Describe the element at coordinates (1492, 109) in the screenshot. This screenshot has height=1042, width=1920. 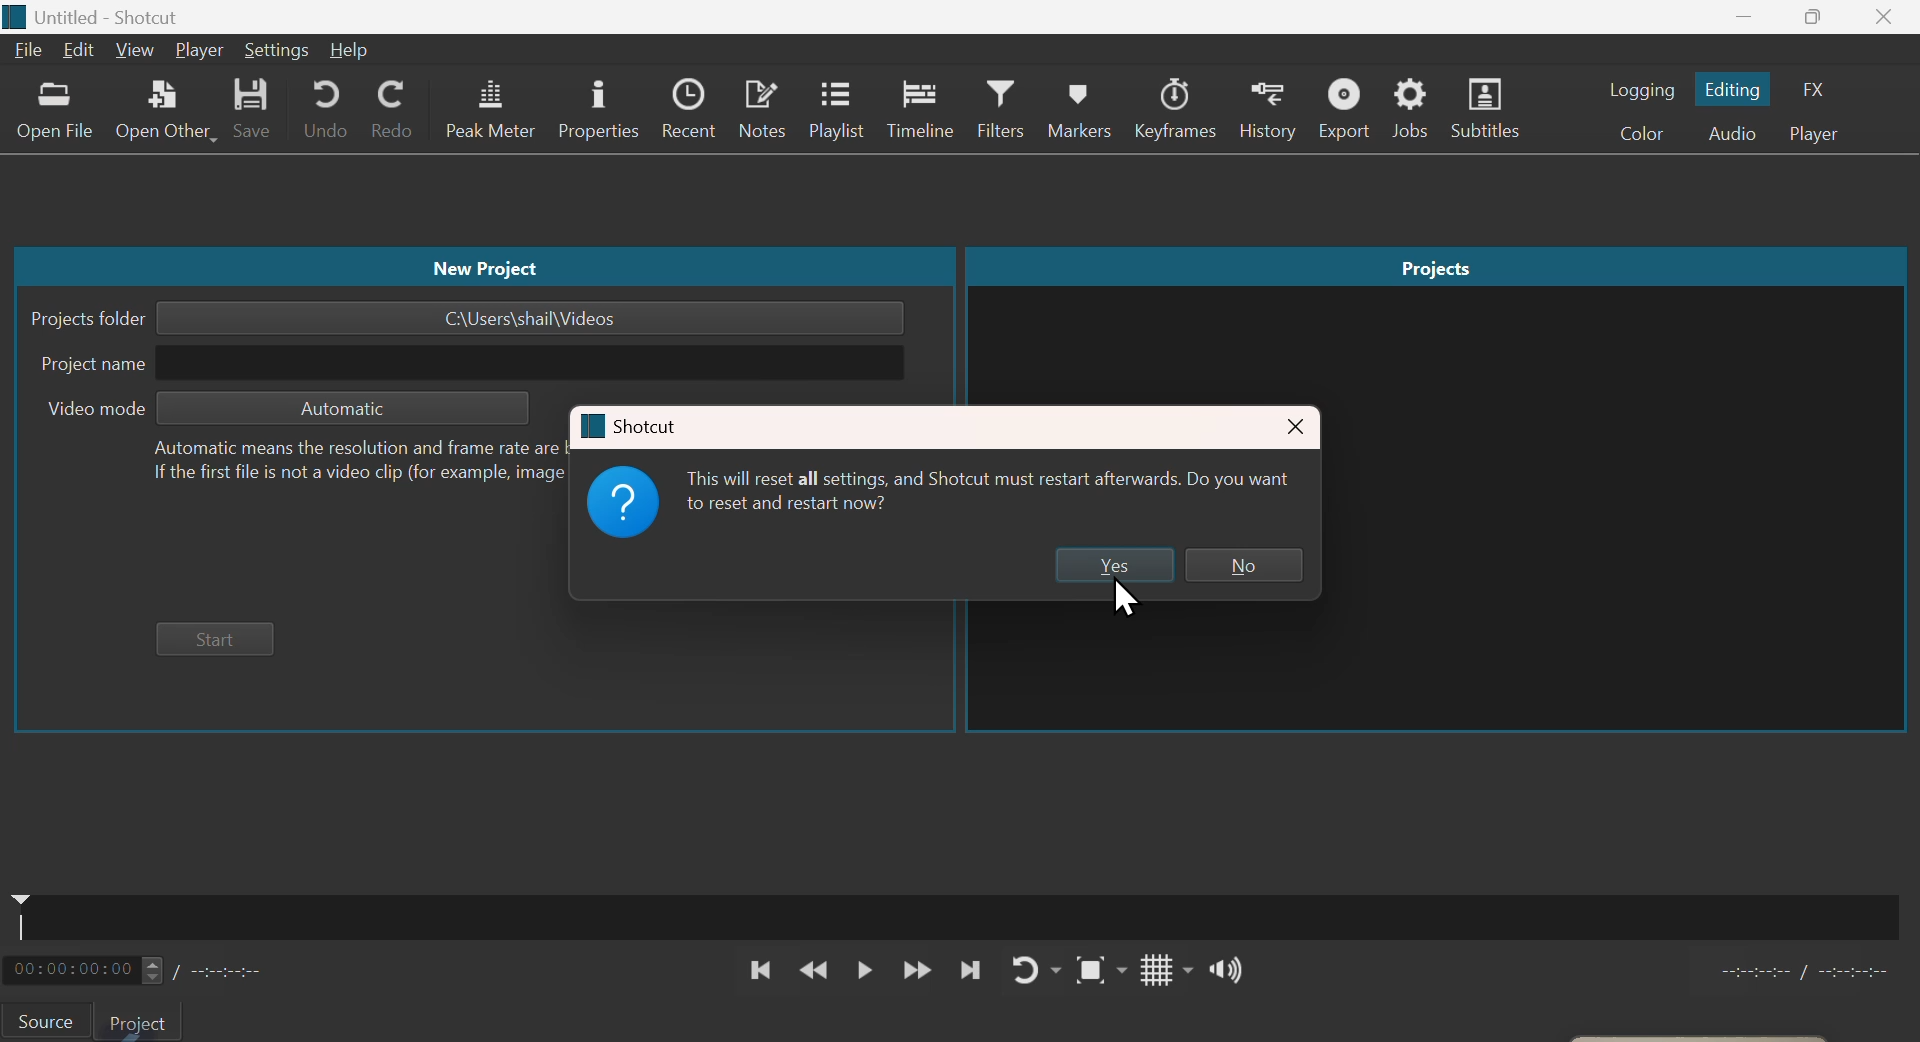
I see `Subtitles` at that location.